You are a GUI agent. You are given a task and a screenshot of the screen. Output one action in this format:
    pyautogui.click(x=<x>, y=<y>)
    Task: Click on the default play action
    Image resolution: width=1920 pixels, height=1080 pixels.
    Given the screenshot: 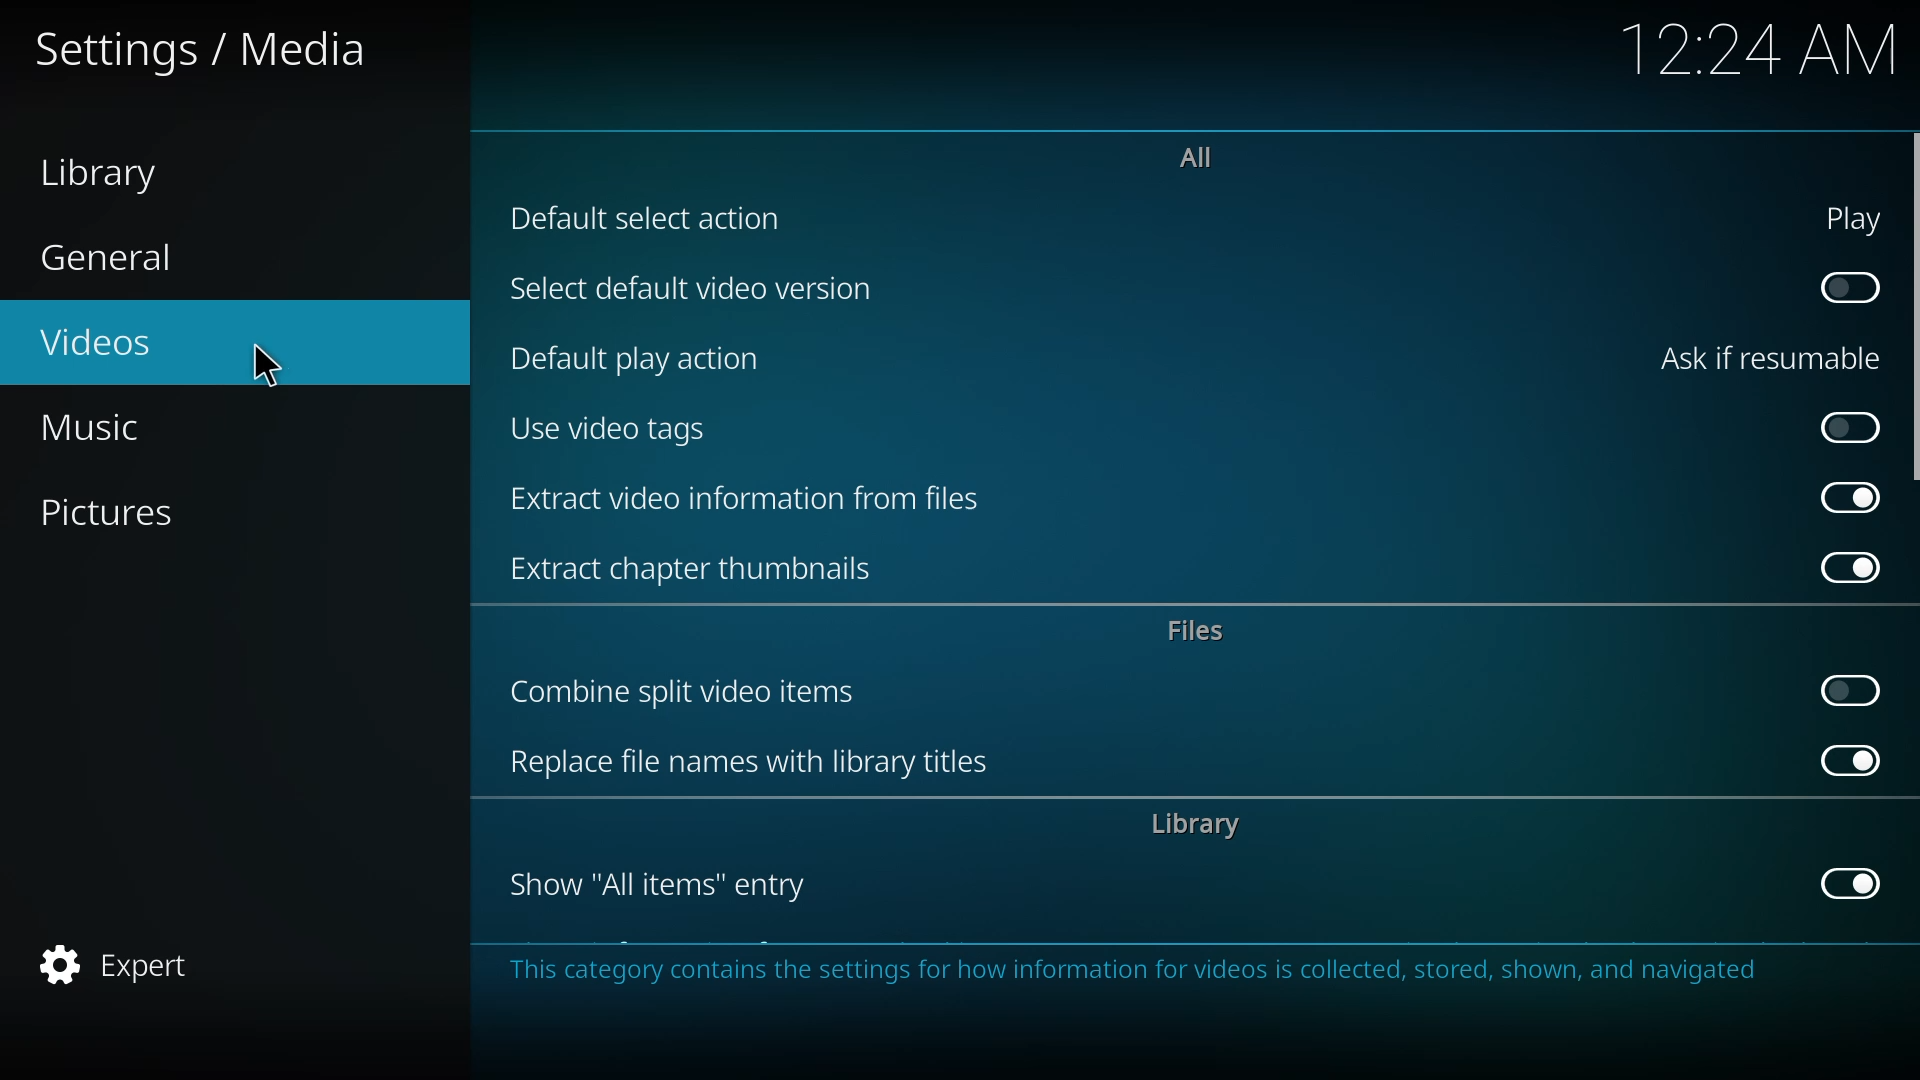 What is the action you would take?
    pyautogui.click(x=648, y=358)
    